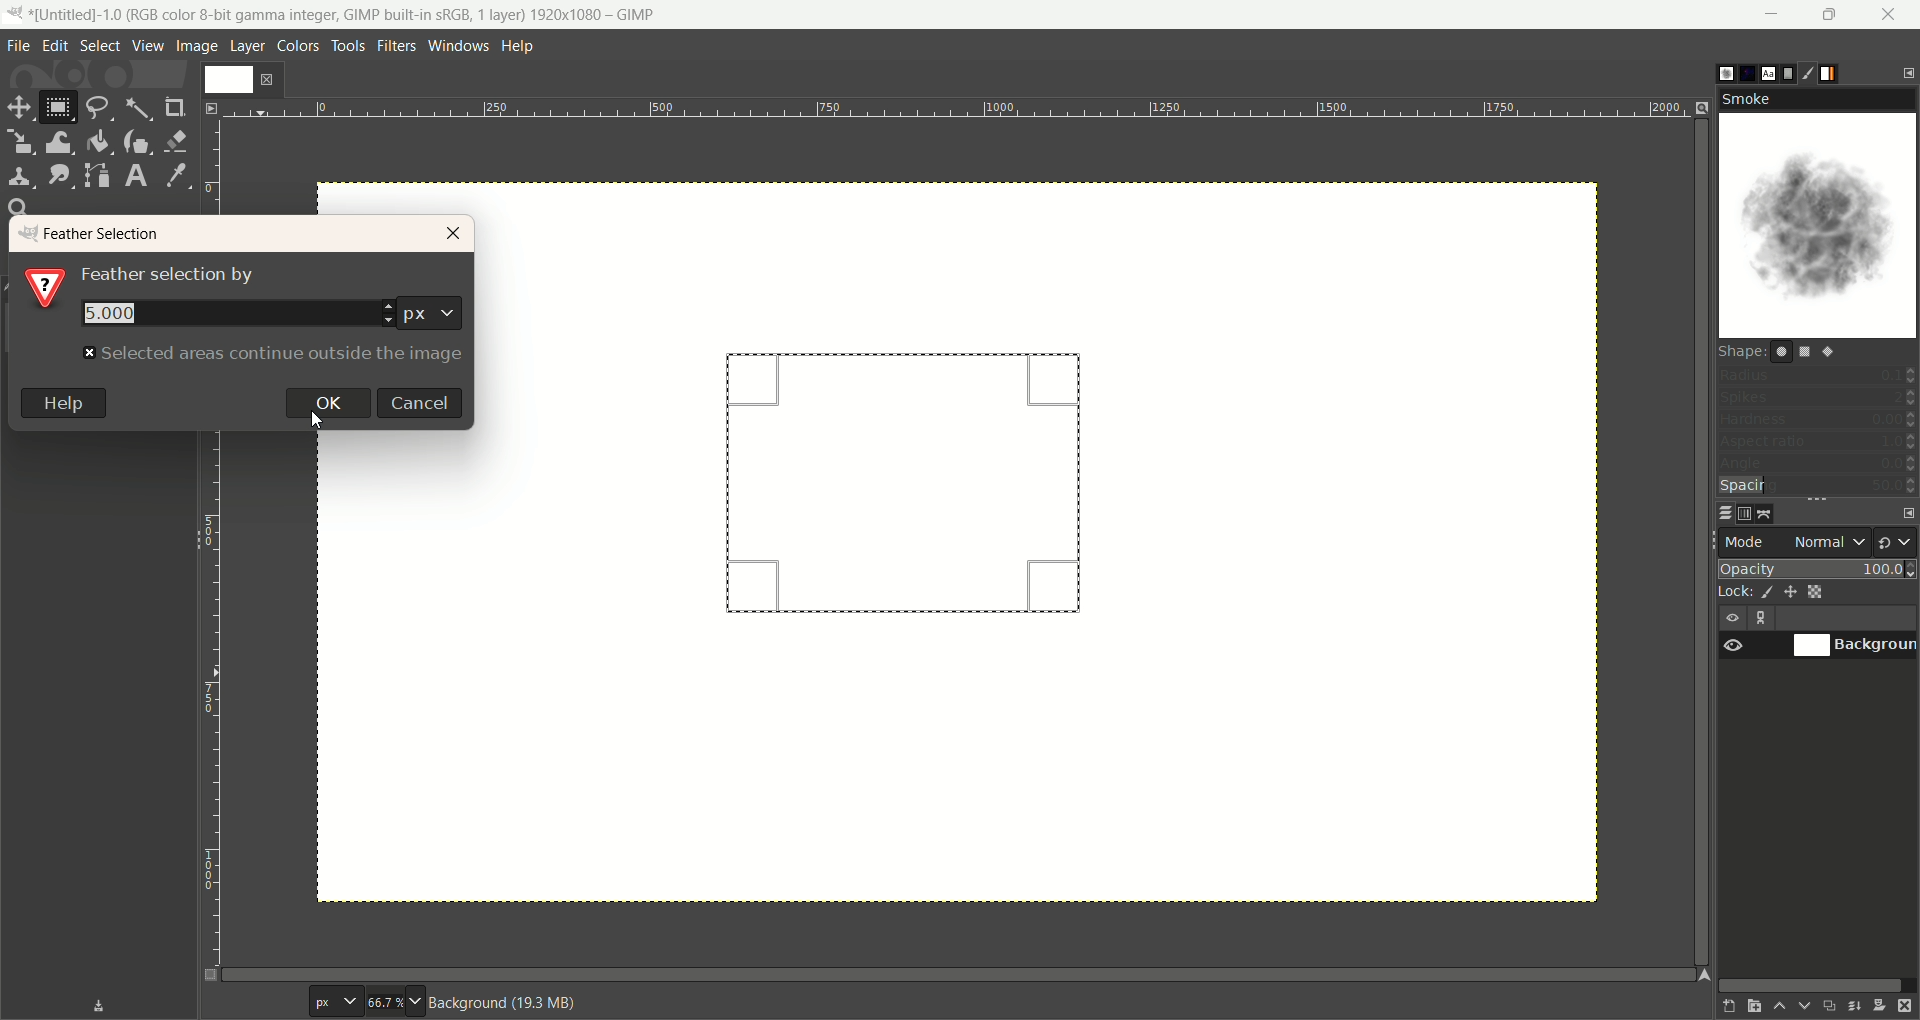 This screenshot has height=1020, width=1920. I want to click on maximize, so click(1831, 13).